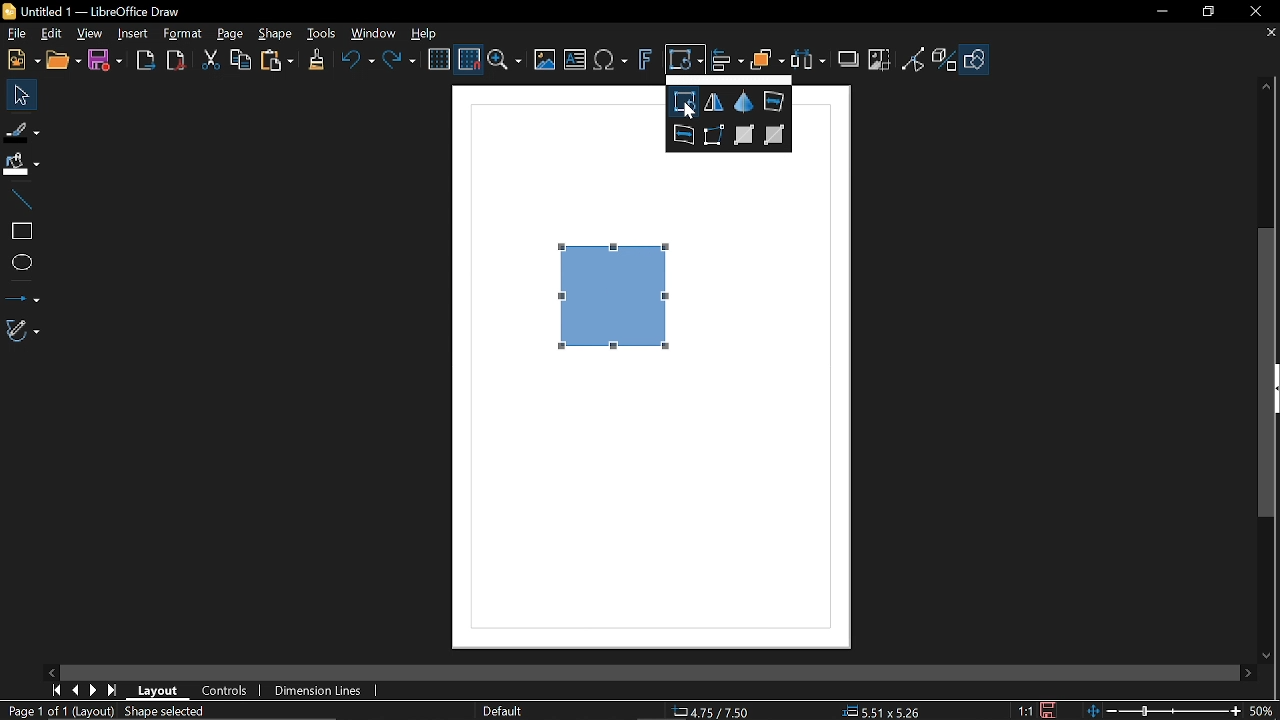 The image size is (1280, 720). I want to click on Previous page, so click(75, 689).